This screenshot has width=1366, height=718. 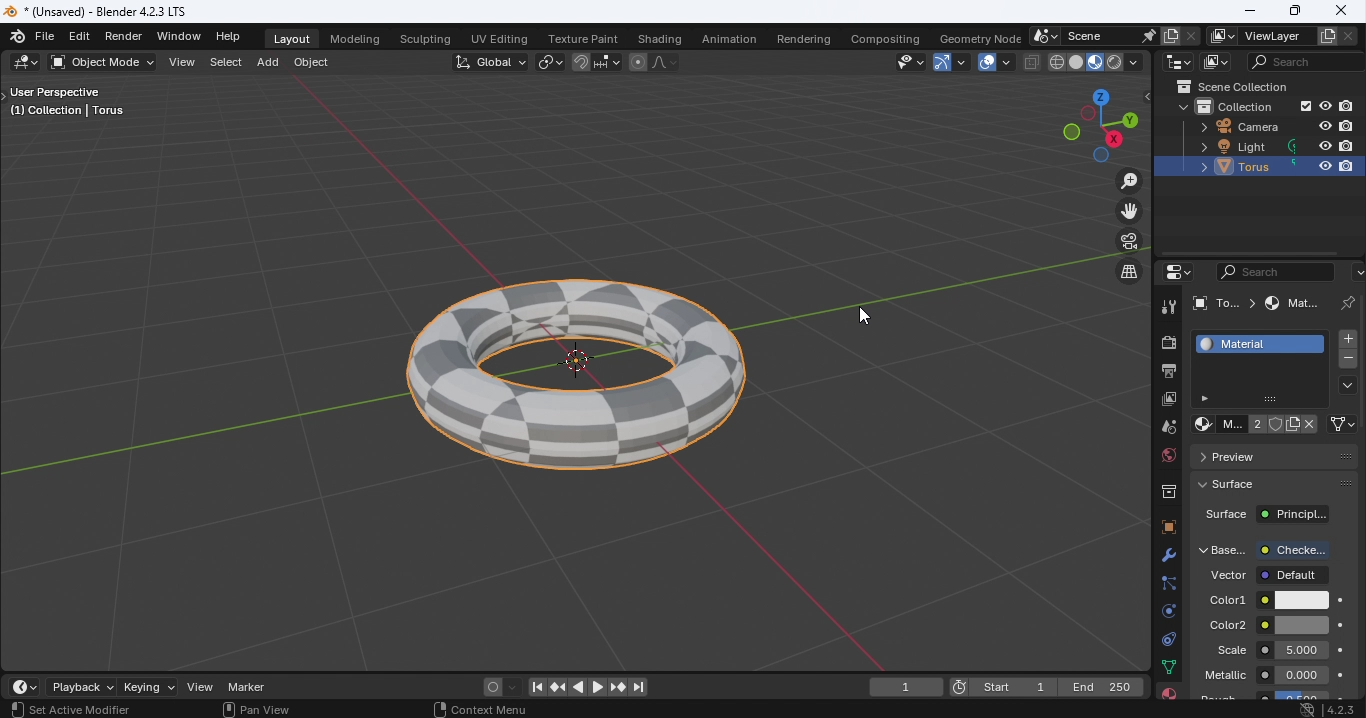 I want to click on Display mode, so click(x=1215, y=63).